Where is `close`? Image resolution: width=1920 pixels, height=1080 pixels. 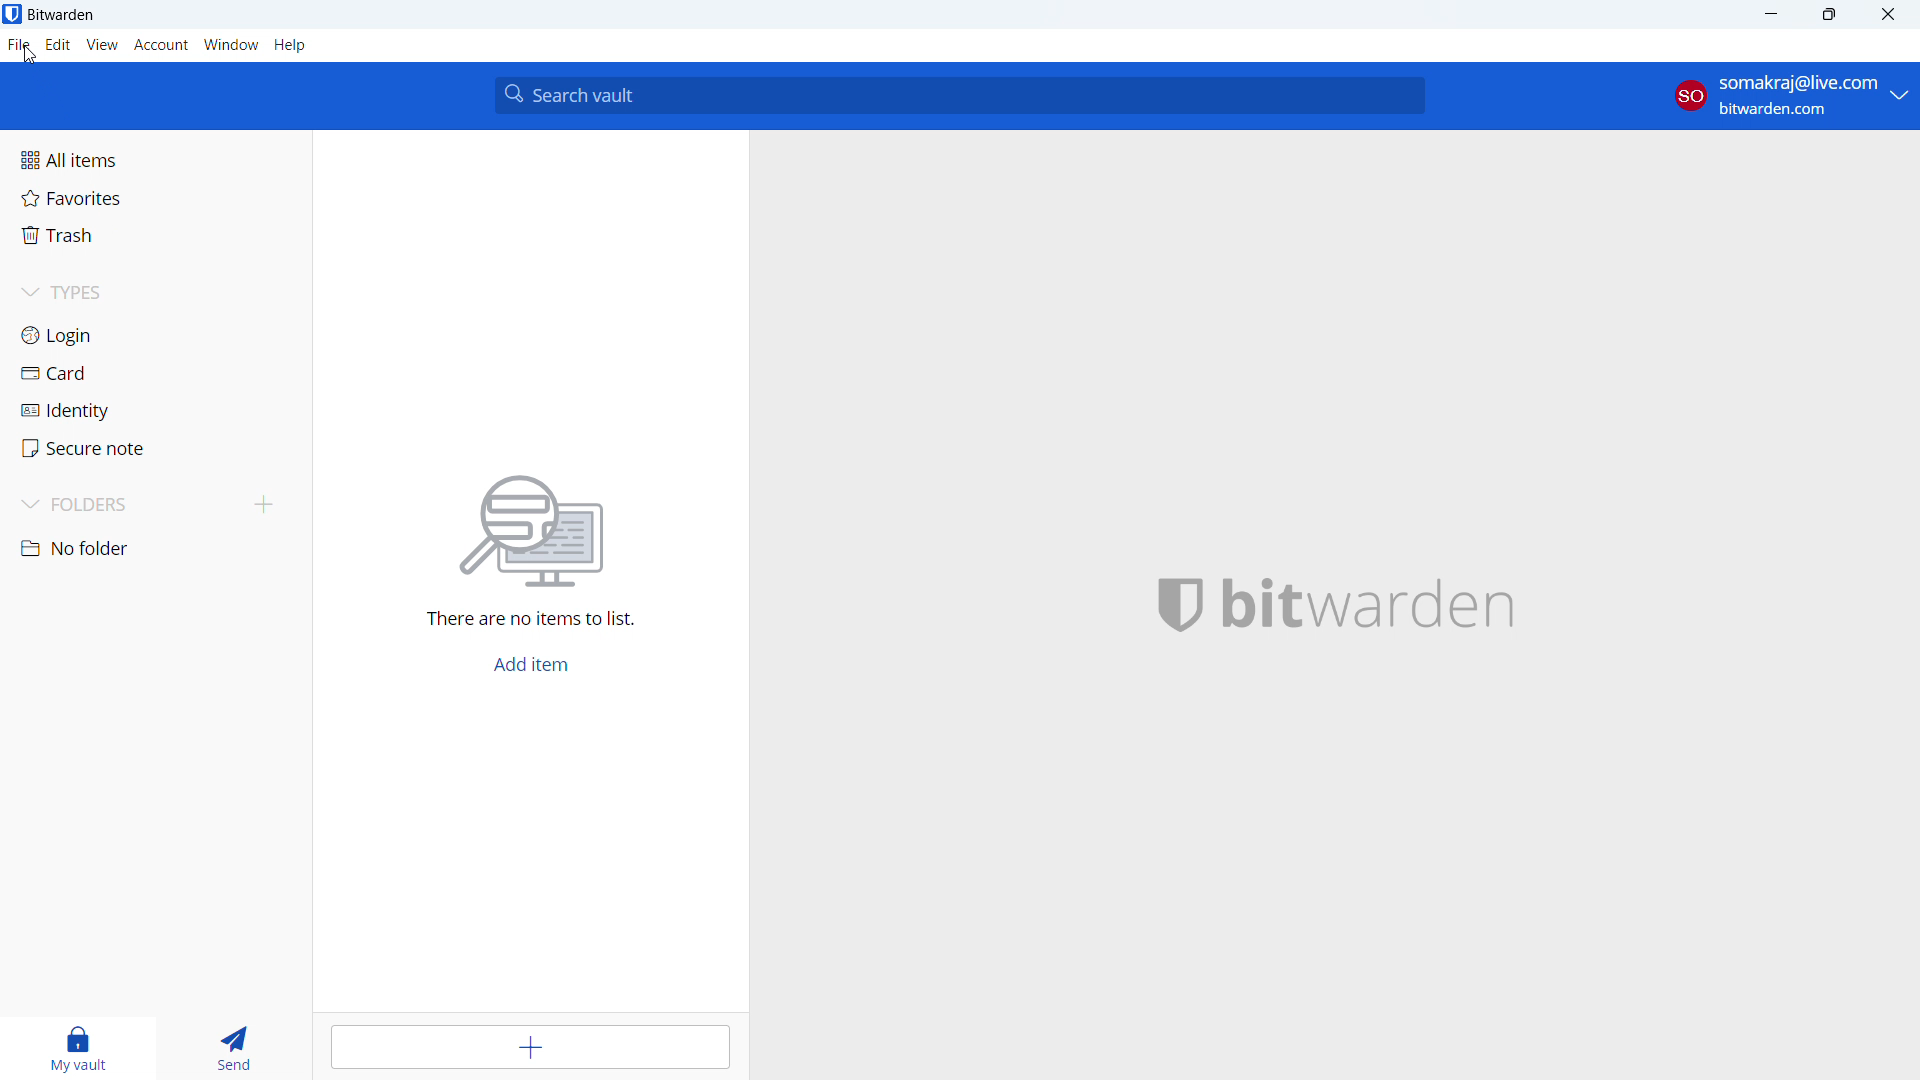
close is located at coordinates (1889, 14).